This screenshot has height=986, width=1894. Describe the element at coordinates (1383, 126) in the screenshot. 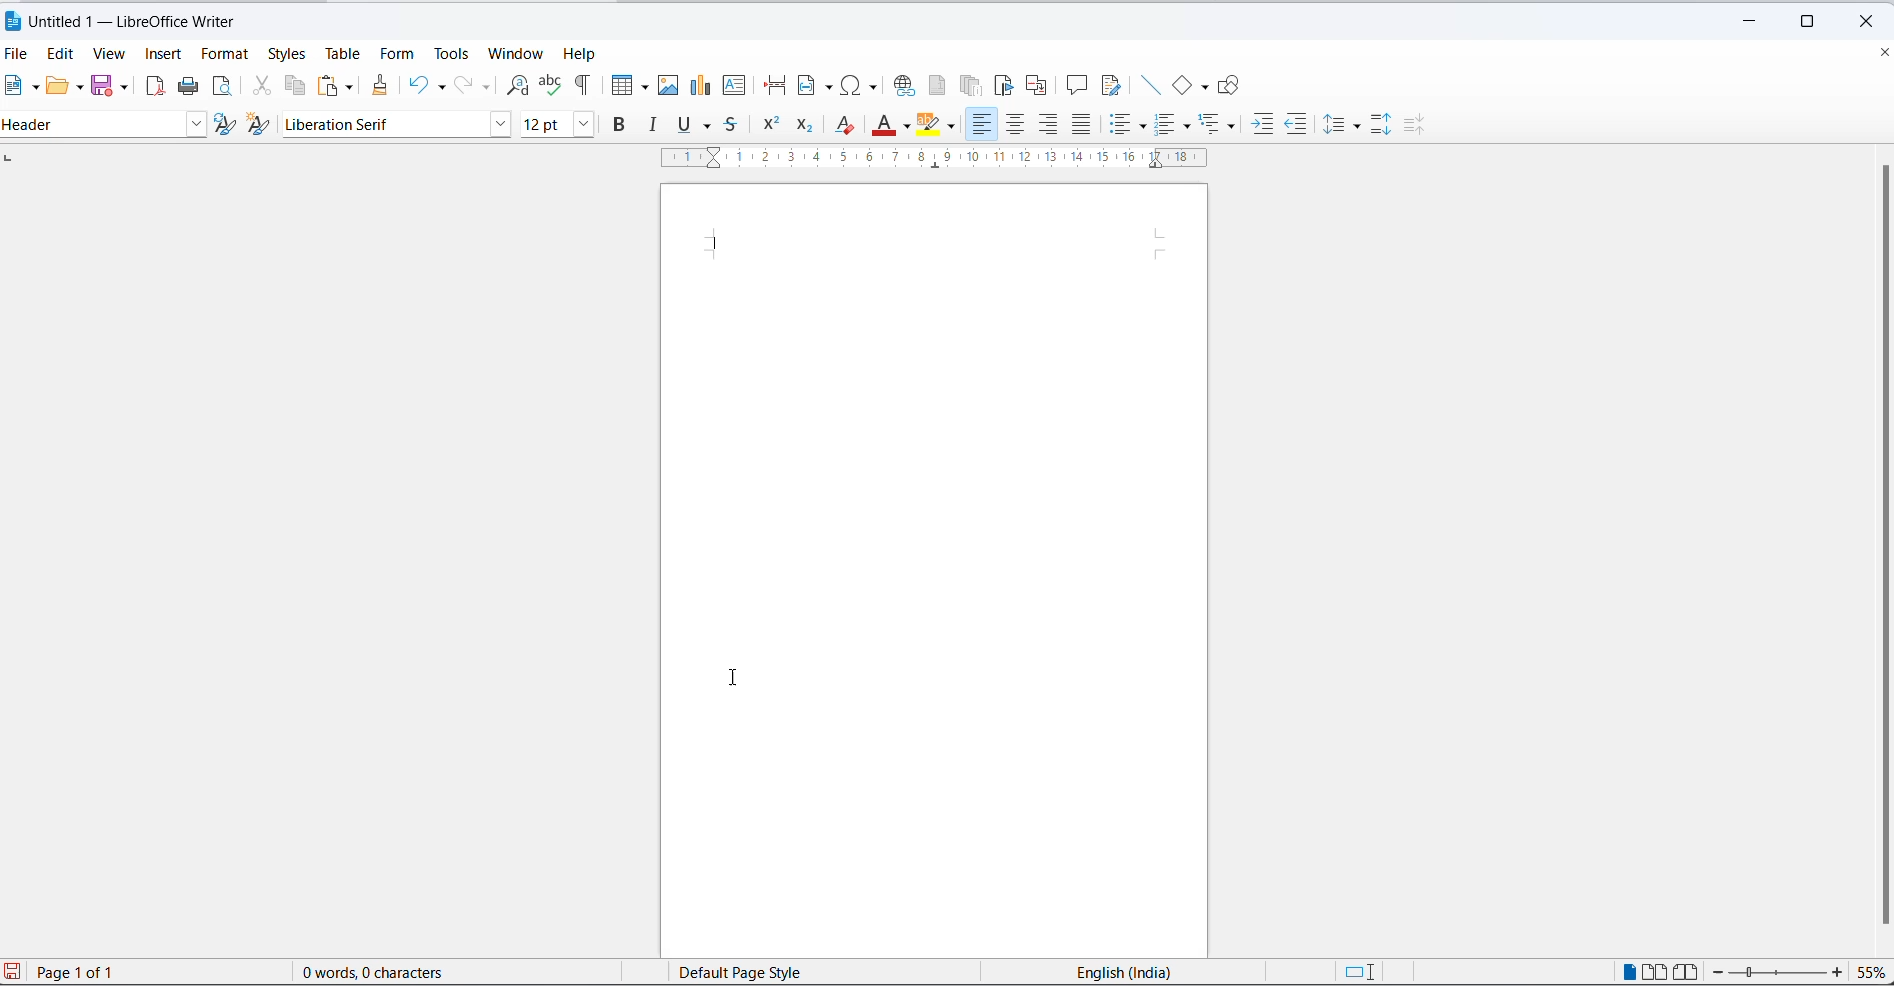

I see `increase paragraph spacing` at that location.